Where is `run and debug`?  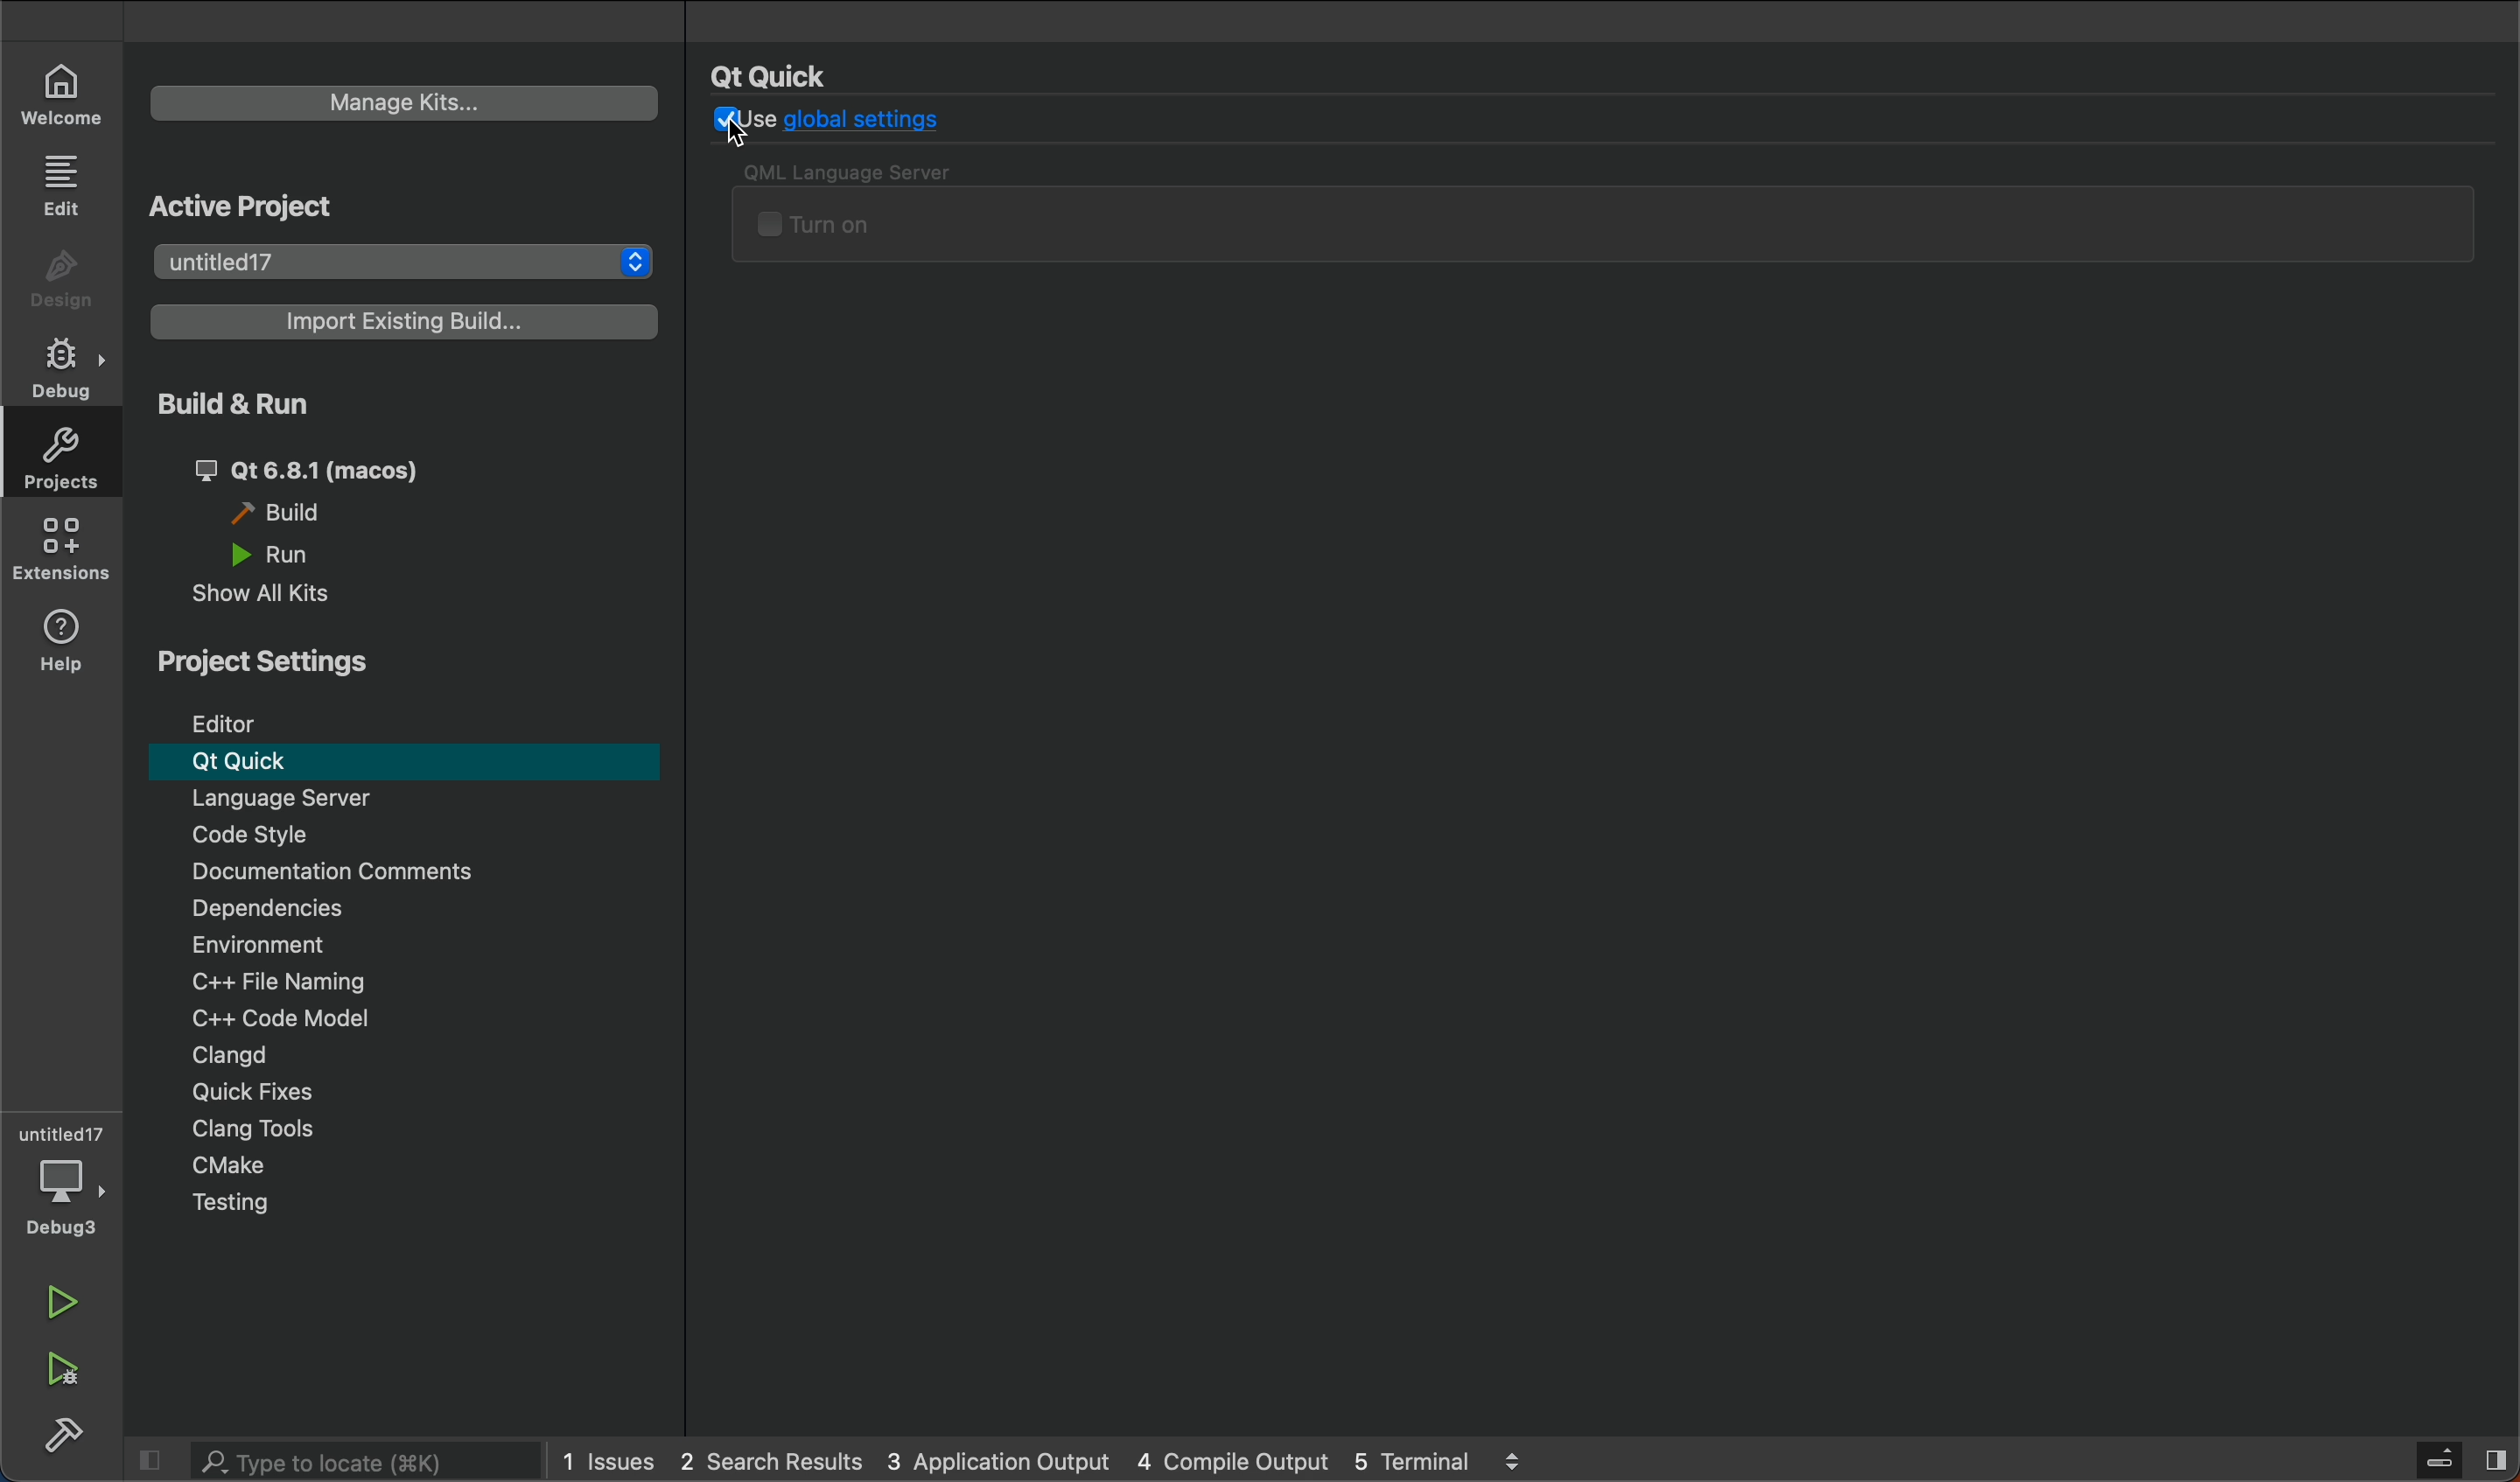
run and debug is located at coordinates (67, 1374).